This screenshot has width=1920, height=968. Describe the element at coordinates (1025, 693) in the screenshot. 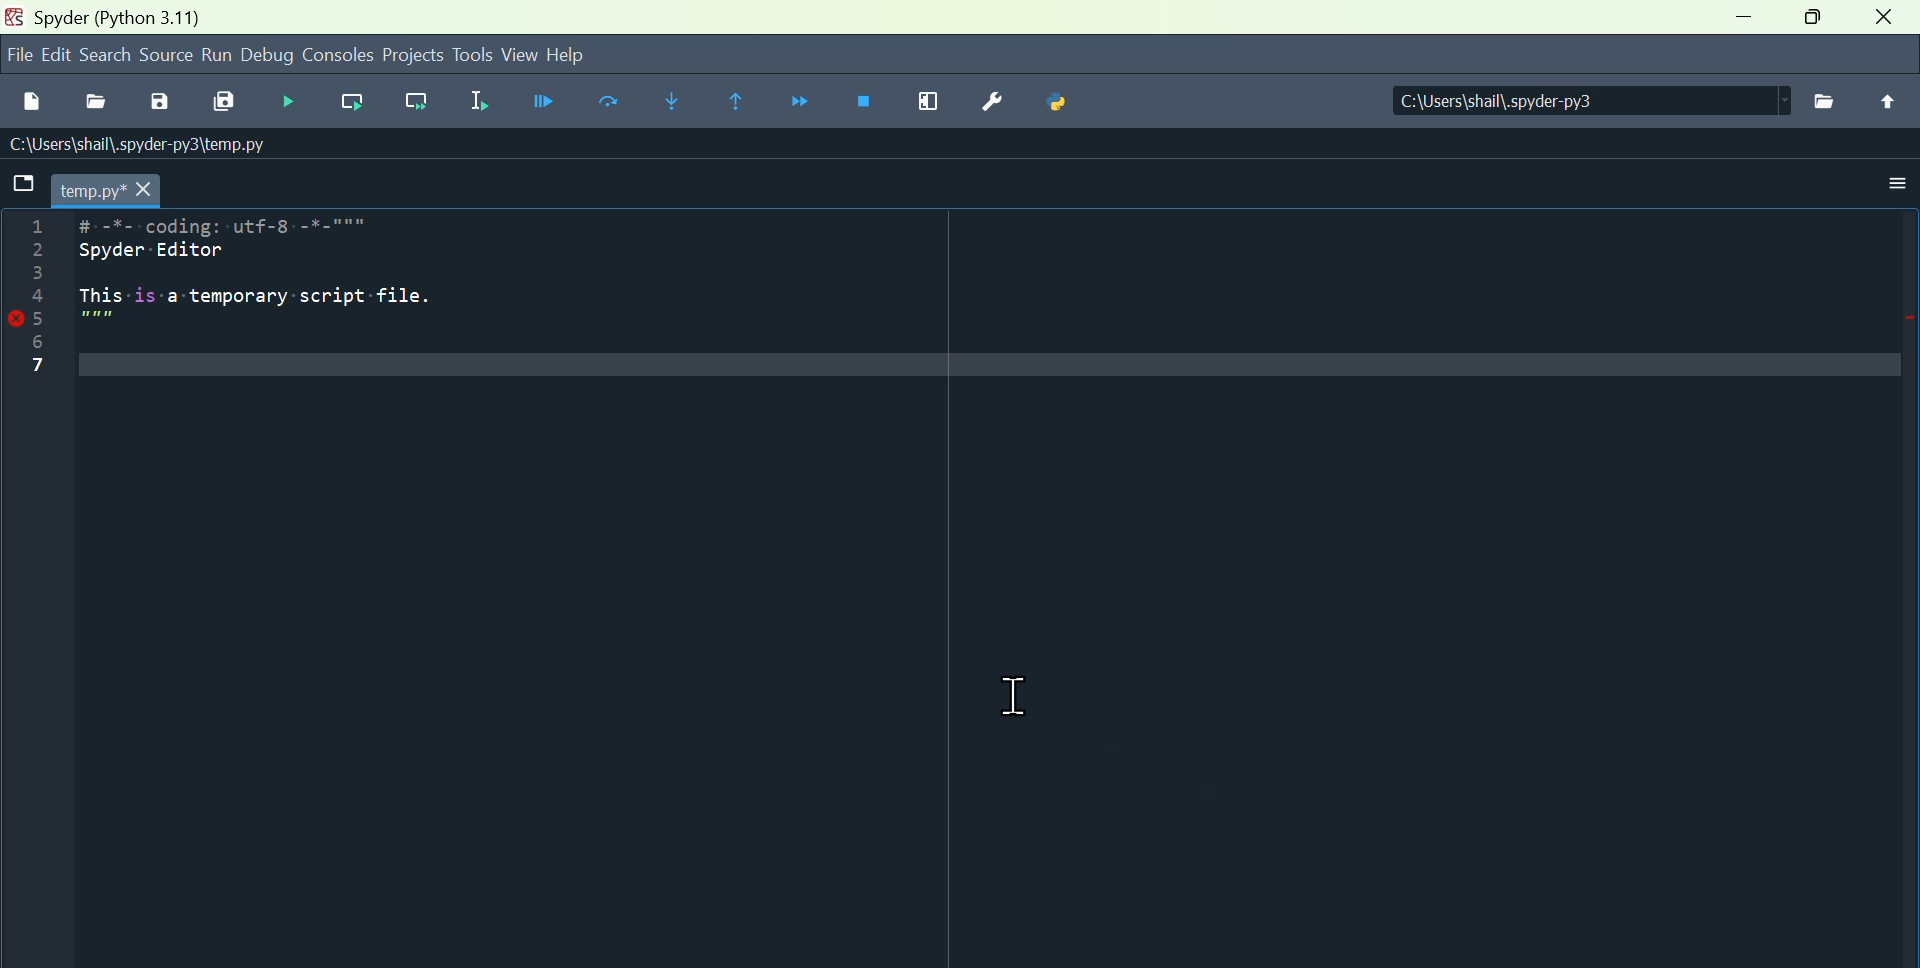

I see `Cursor` at that location.